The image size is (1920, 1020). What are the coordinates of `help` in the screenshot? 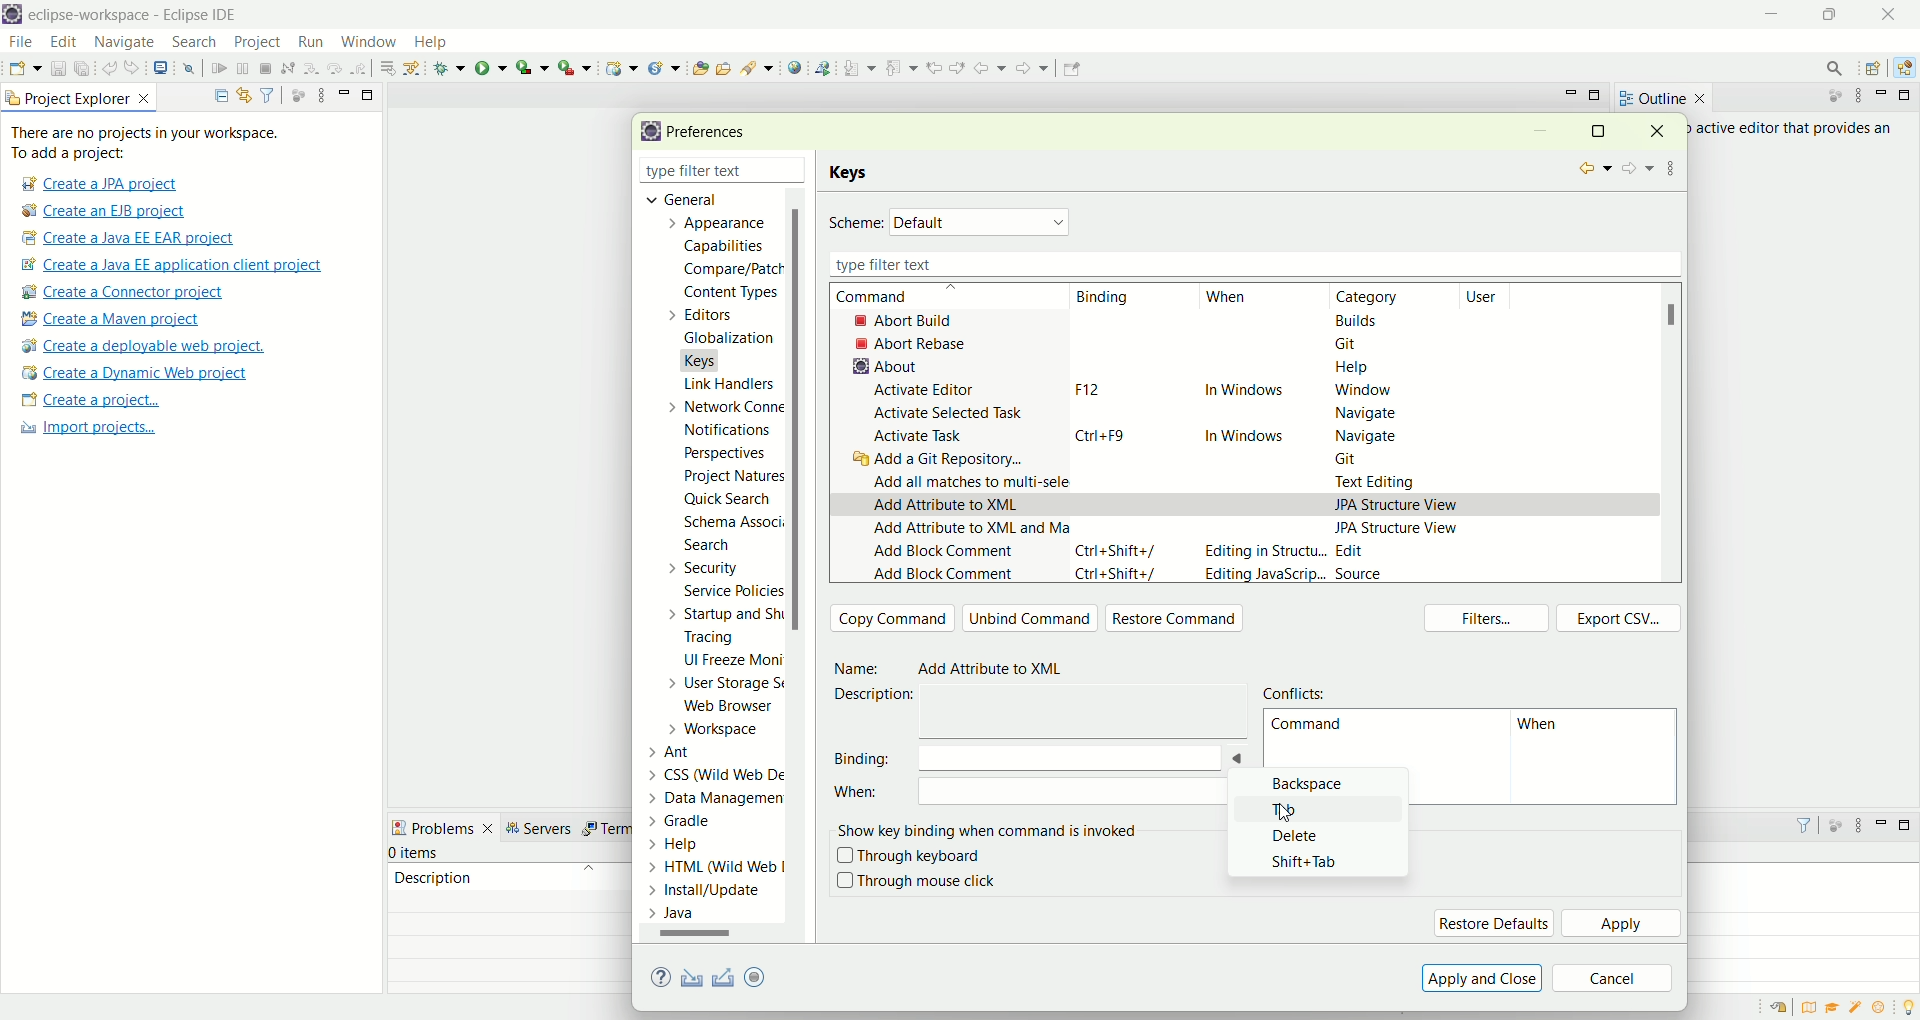 It's located at (664, 979).